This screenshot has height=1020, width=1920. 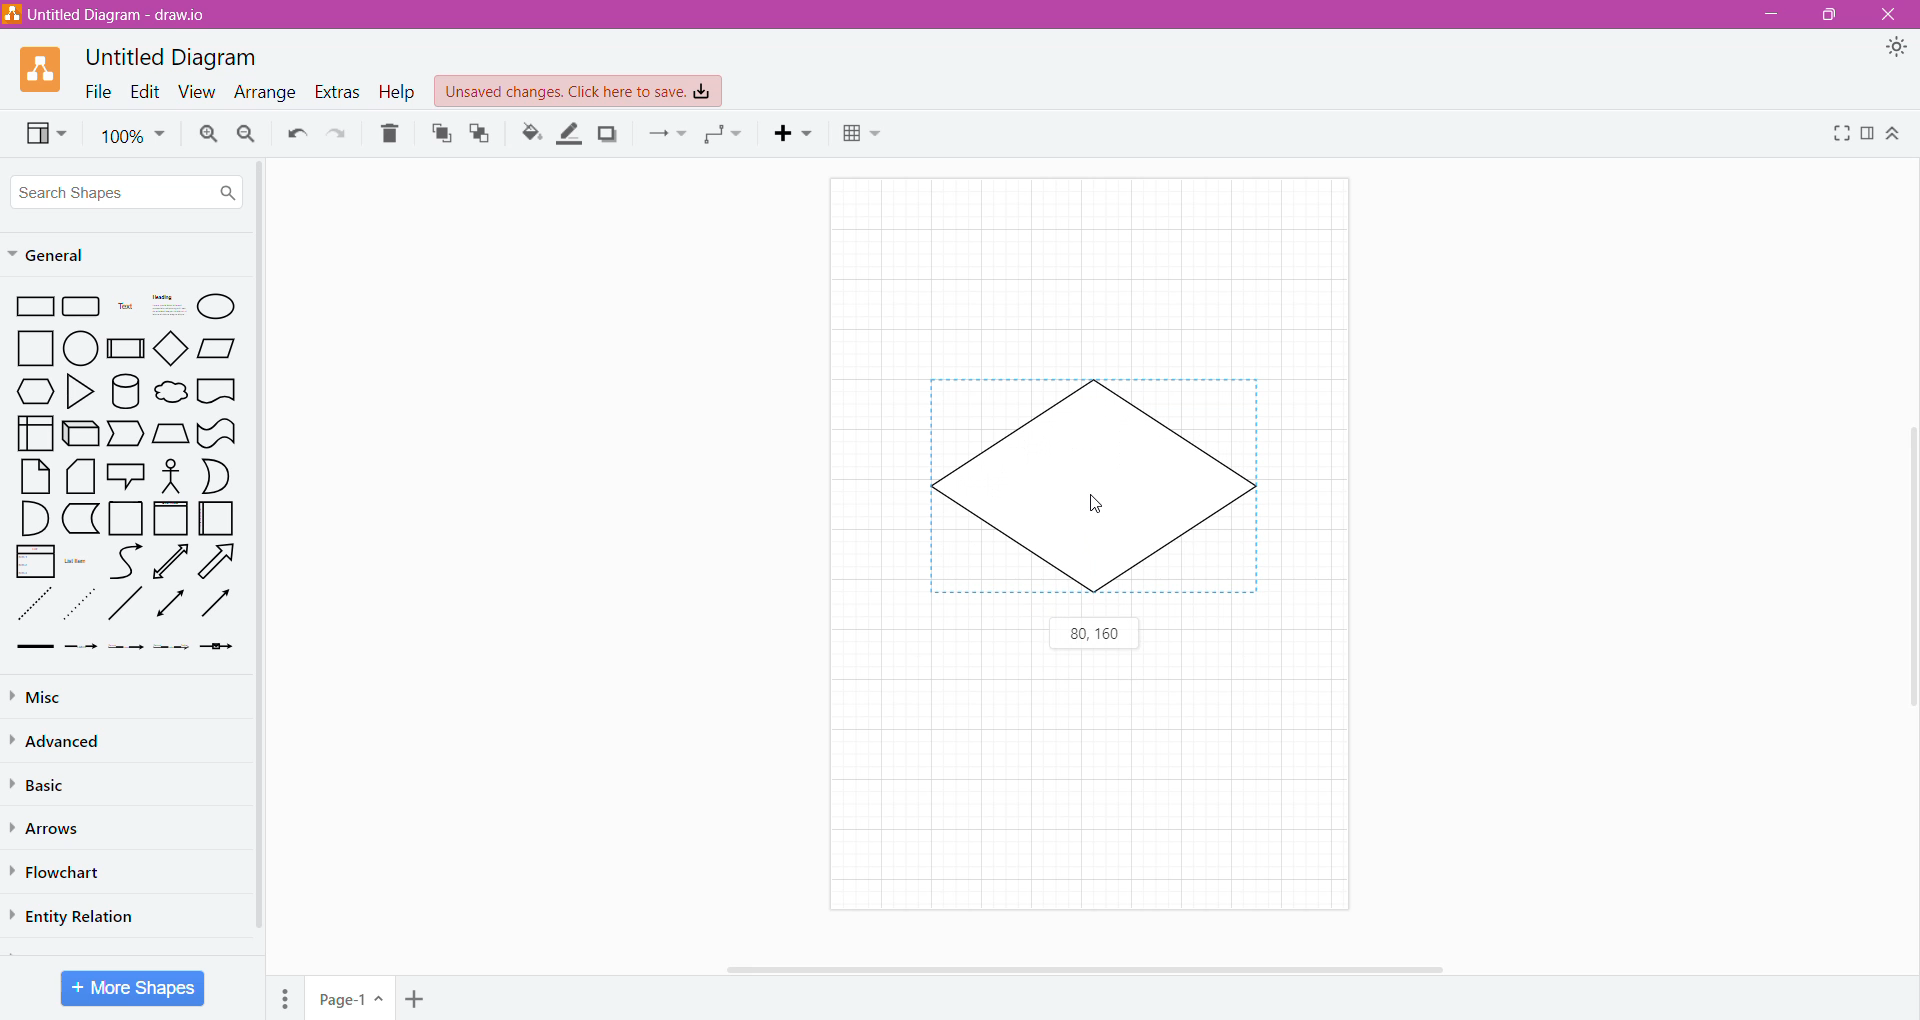 What do you see at coordinates (127, 192) in the screenshot?
I see `Search Shapes` at bounding box center [127, 192].